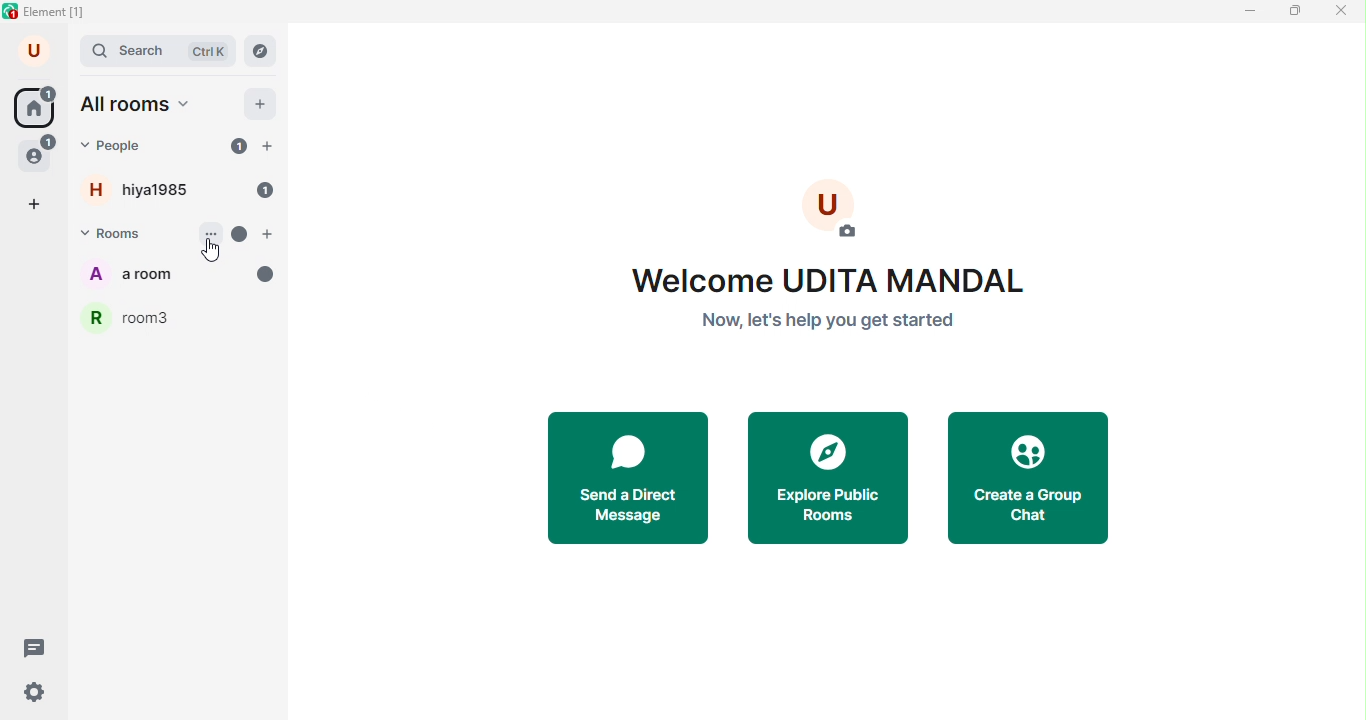 Image resolution: width=1366 pixels, height=720 pixels. I want to click on maximize, so click(1296, 14).